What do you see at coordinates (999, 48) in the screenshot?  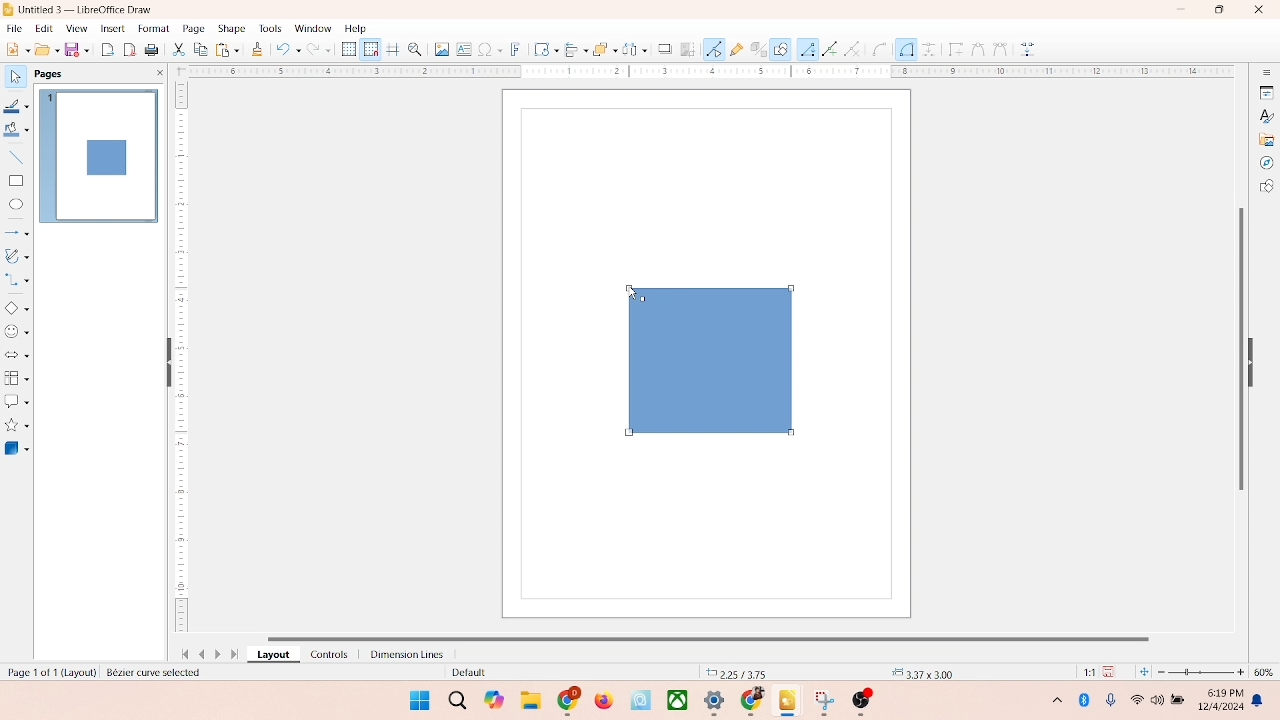 I see `Combine tool` at bounding box center [999, 48].